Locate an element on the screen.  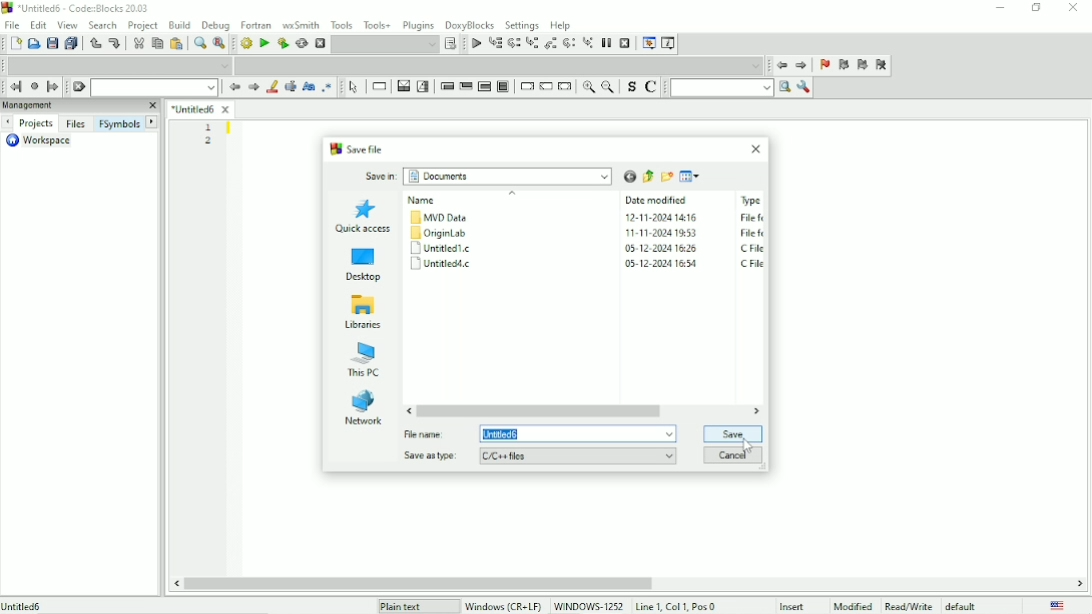
Read/Write is located at coordinates (908, 604).